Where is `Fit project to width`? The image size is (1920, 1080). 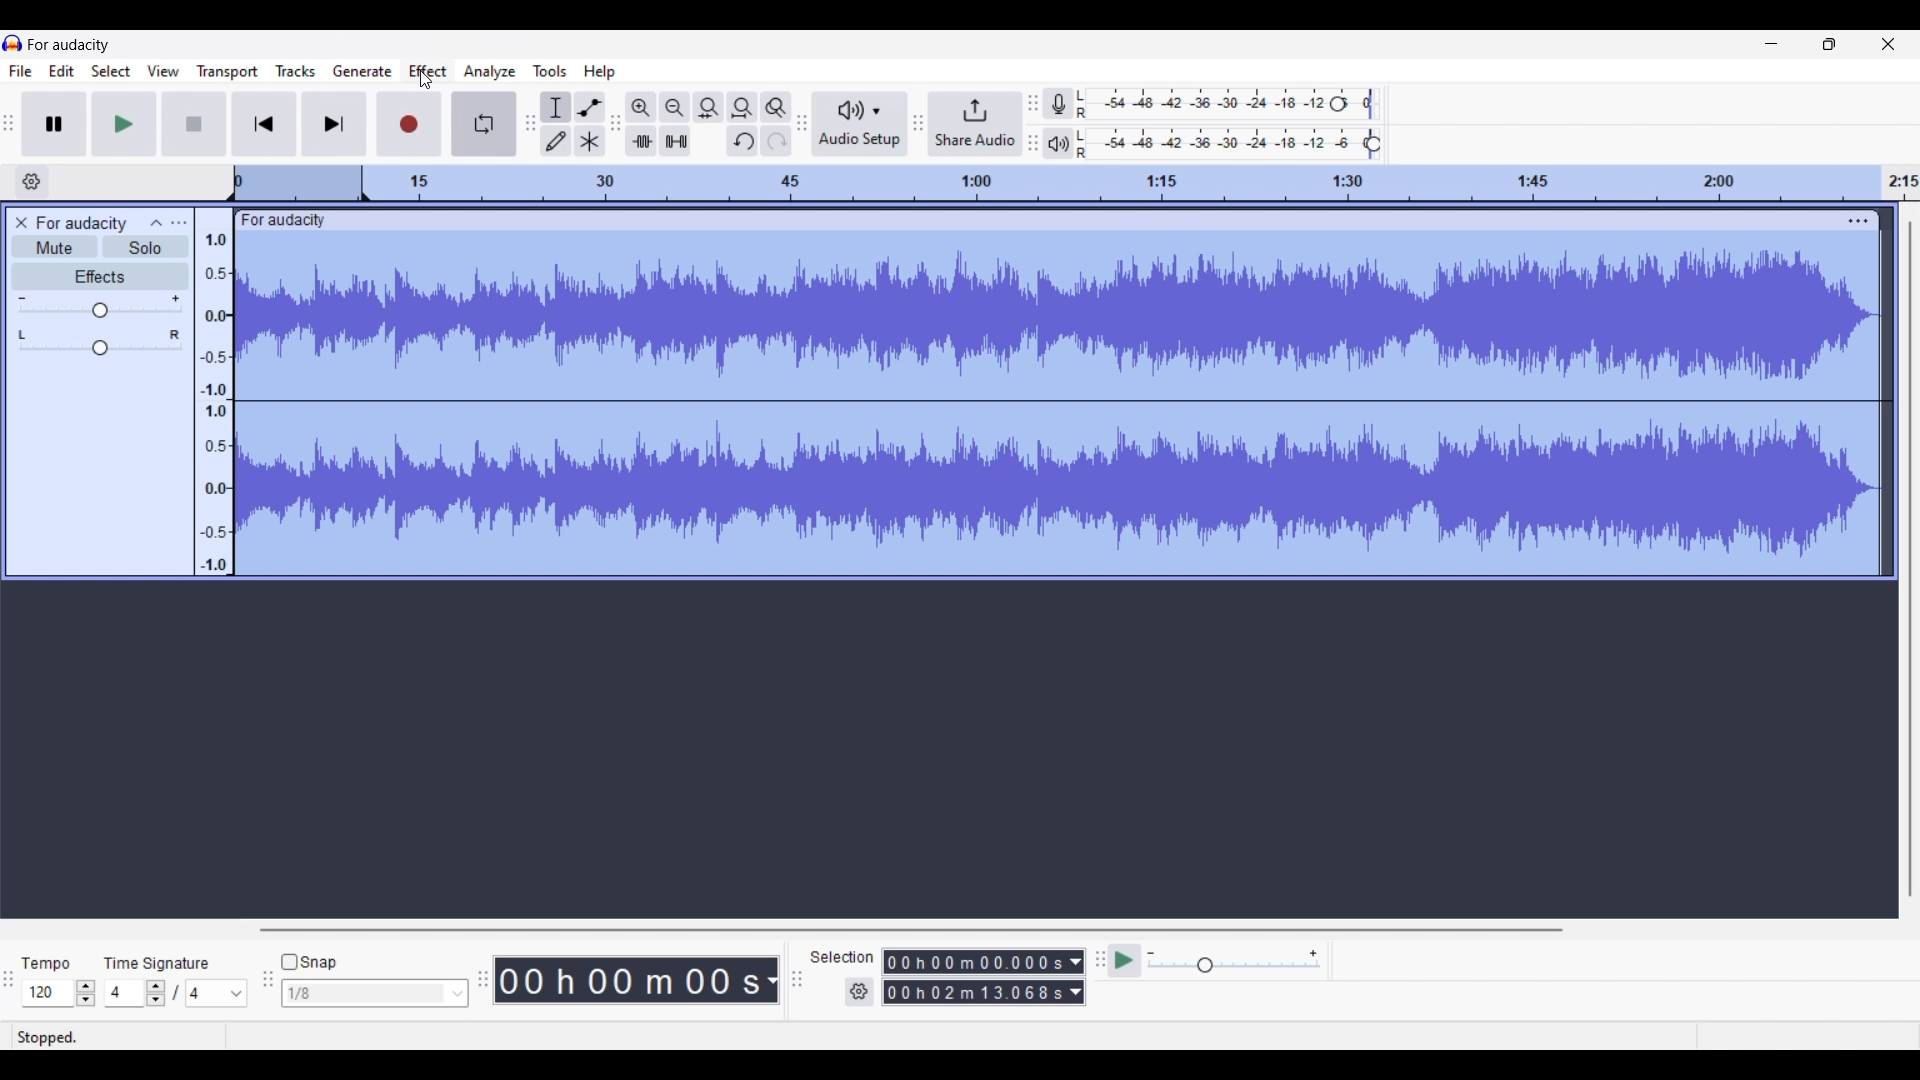
Fit project to width is located at coordinates (742, 108).